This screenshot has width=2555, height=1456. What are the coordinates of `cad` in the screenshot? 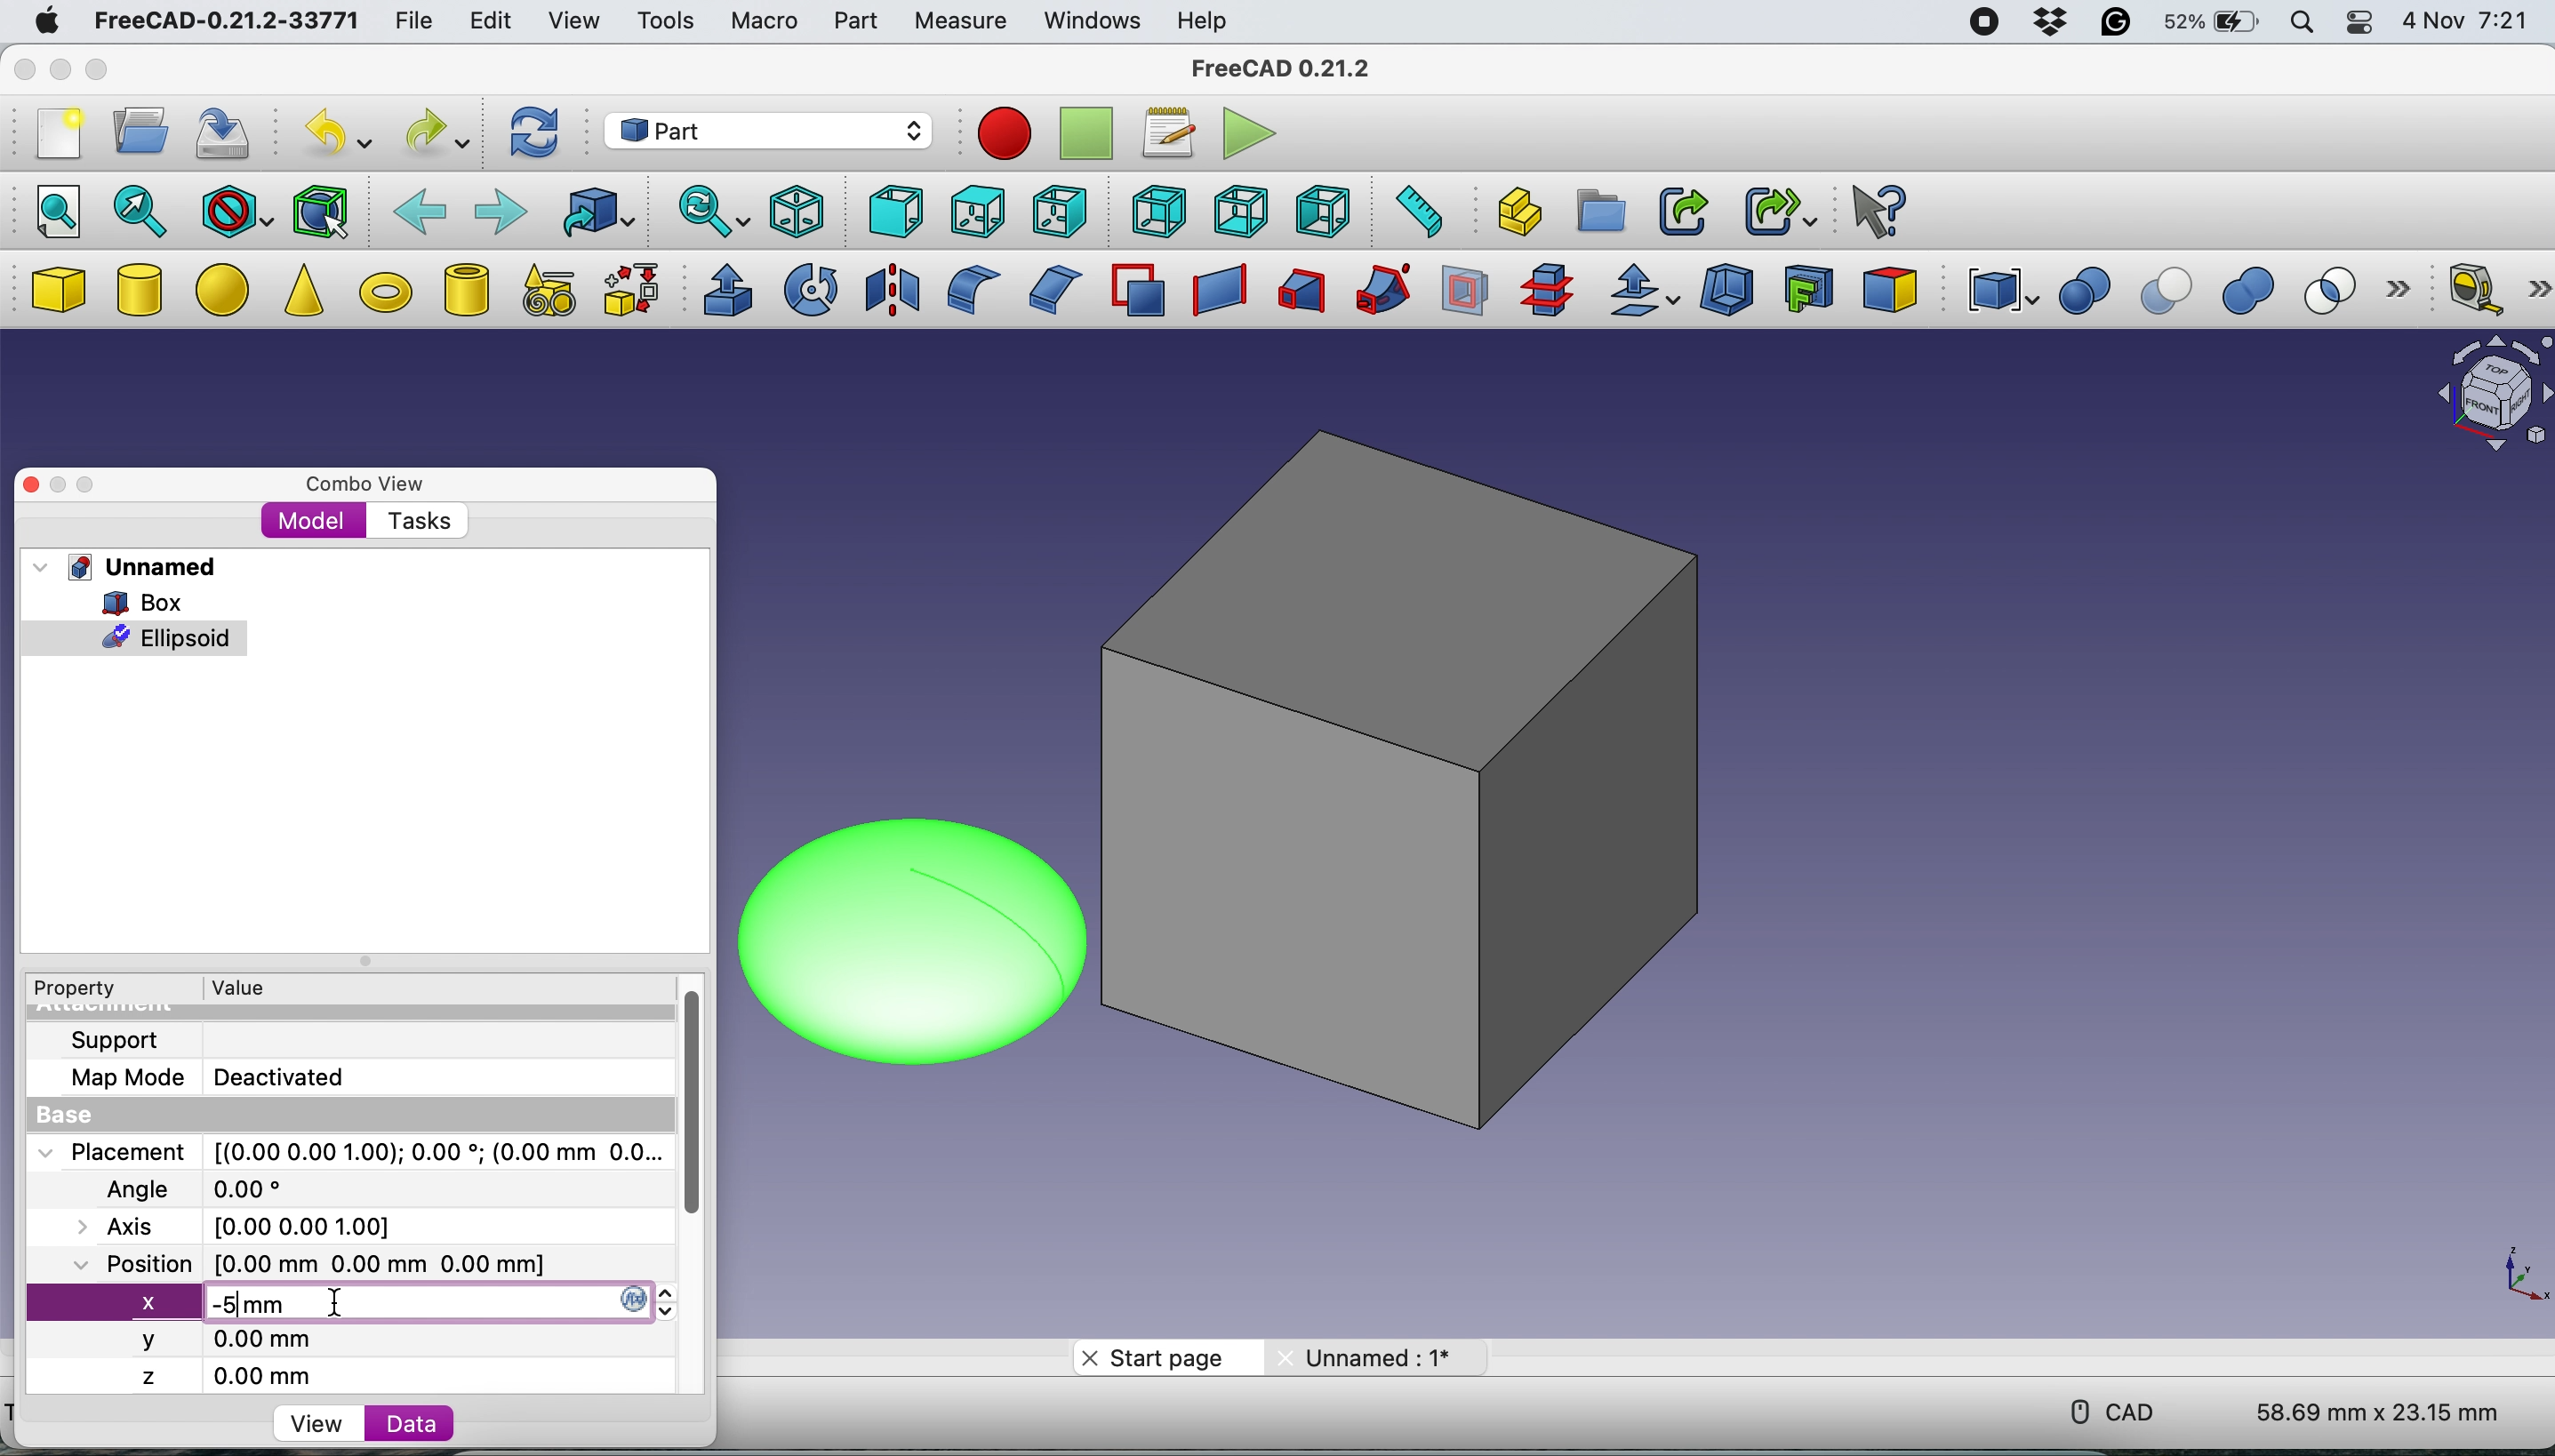 It's located at (2106, 1412).